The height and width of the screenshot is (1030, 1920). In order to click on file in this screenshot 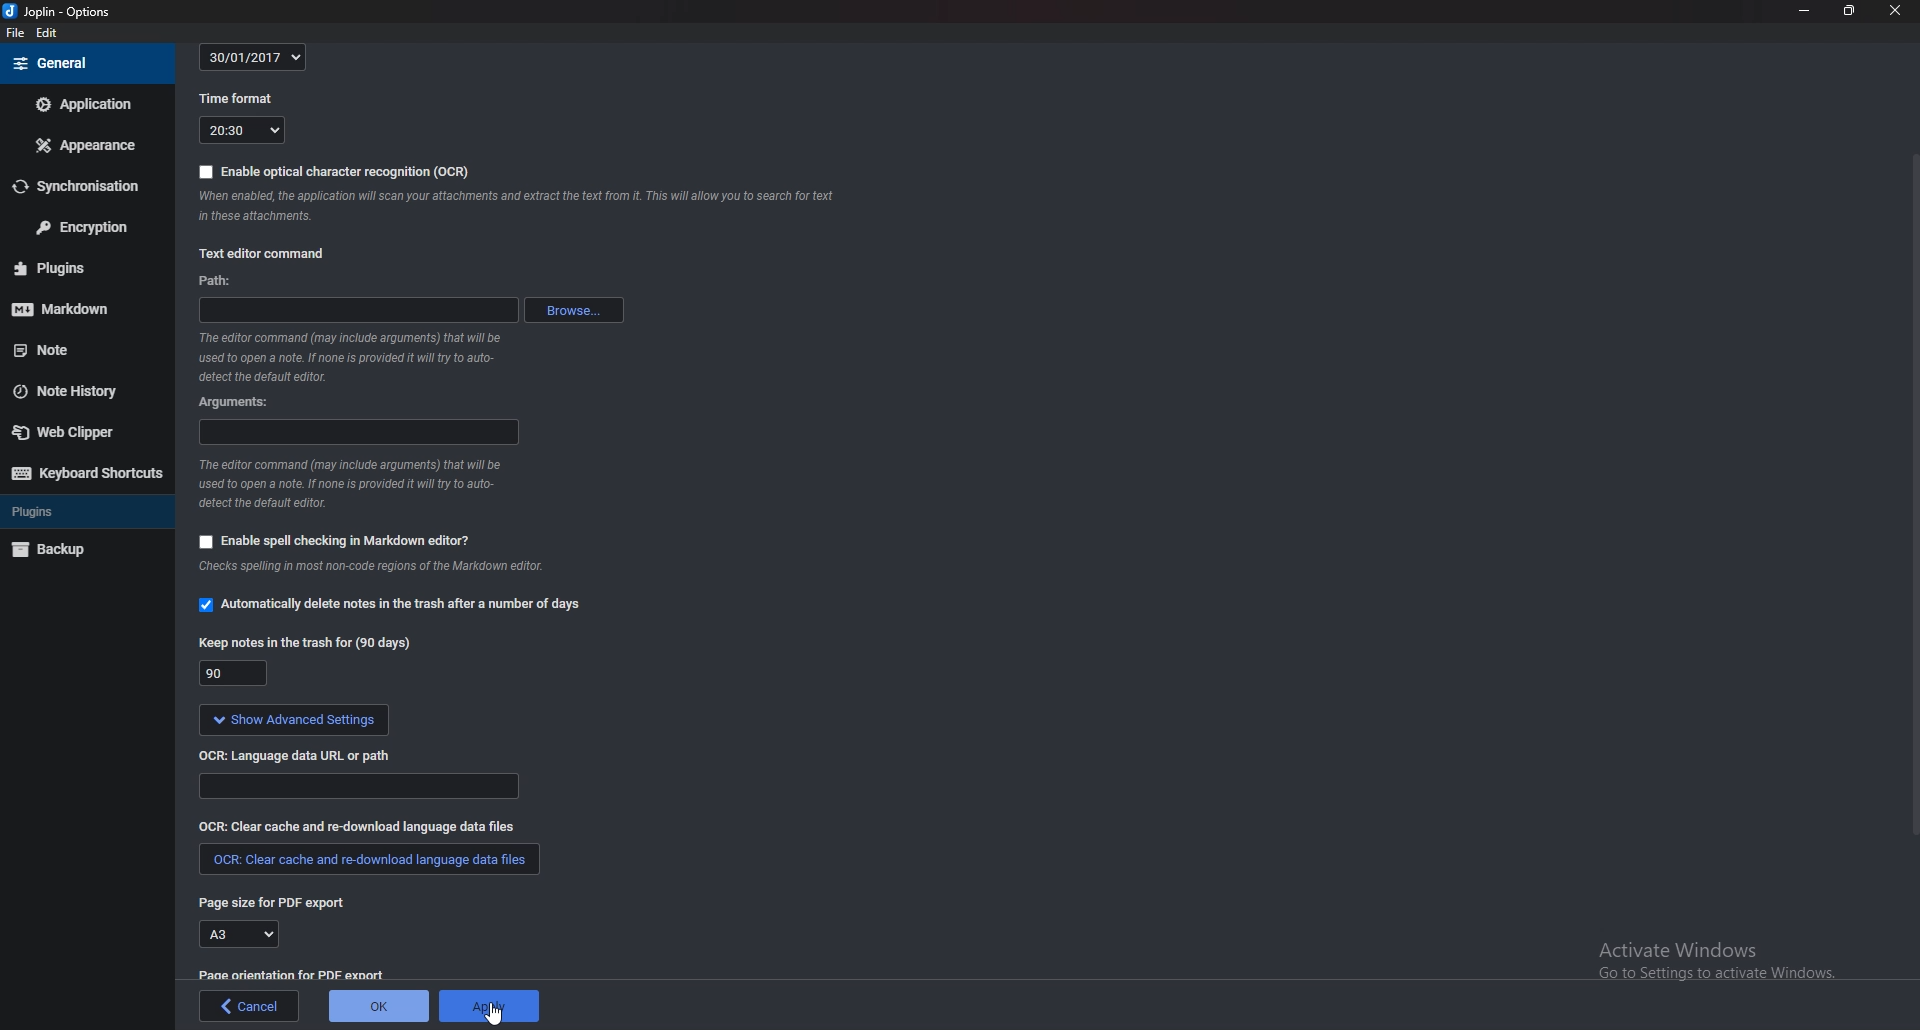, I will do `click(16, 33)`.